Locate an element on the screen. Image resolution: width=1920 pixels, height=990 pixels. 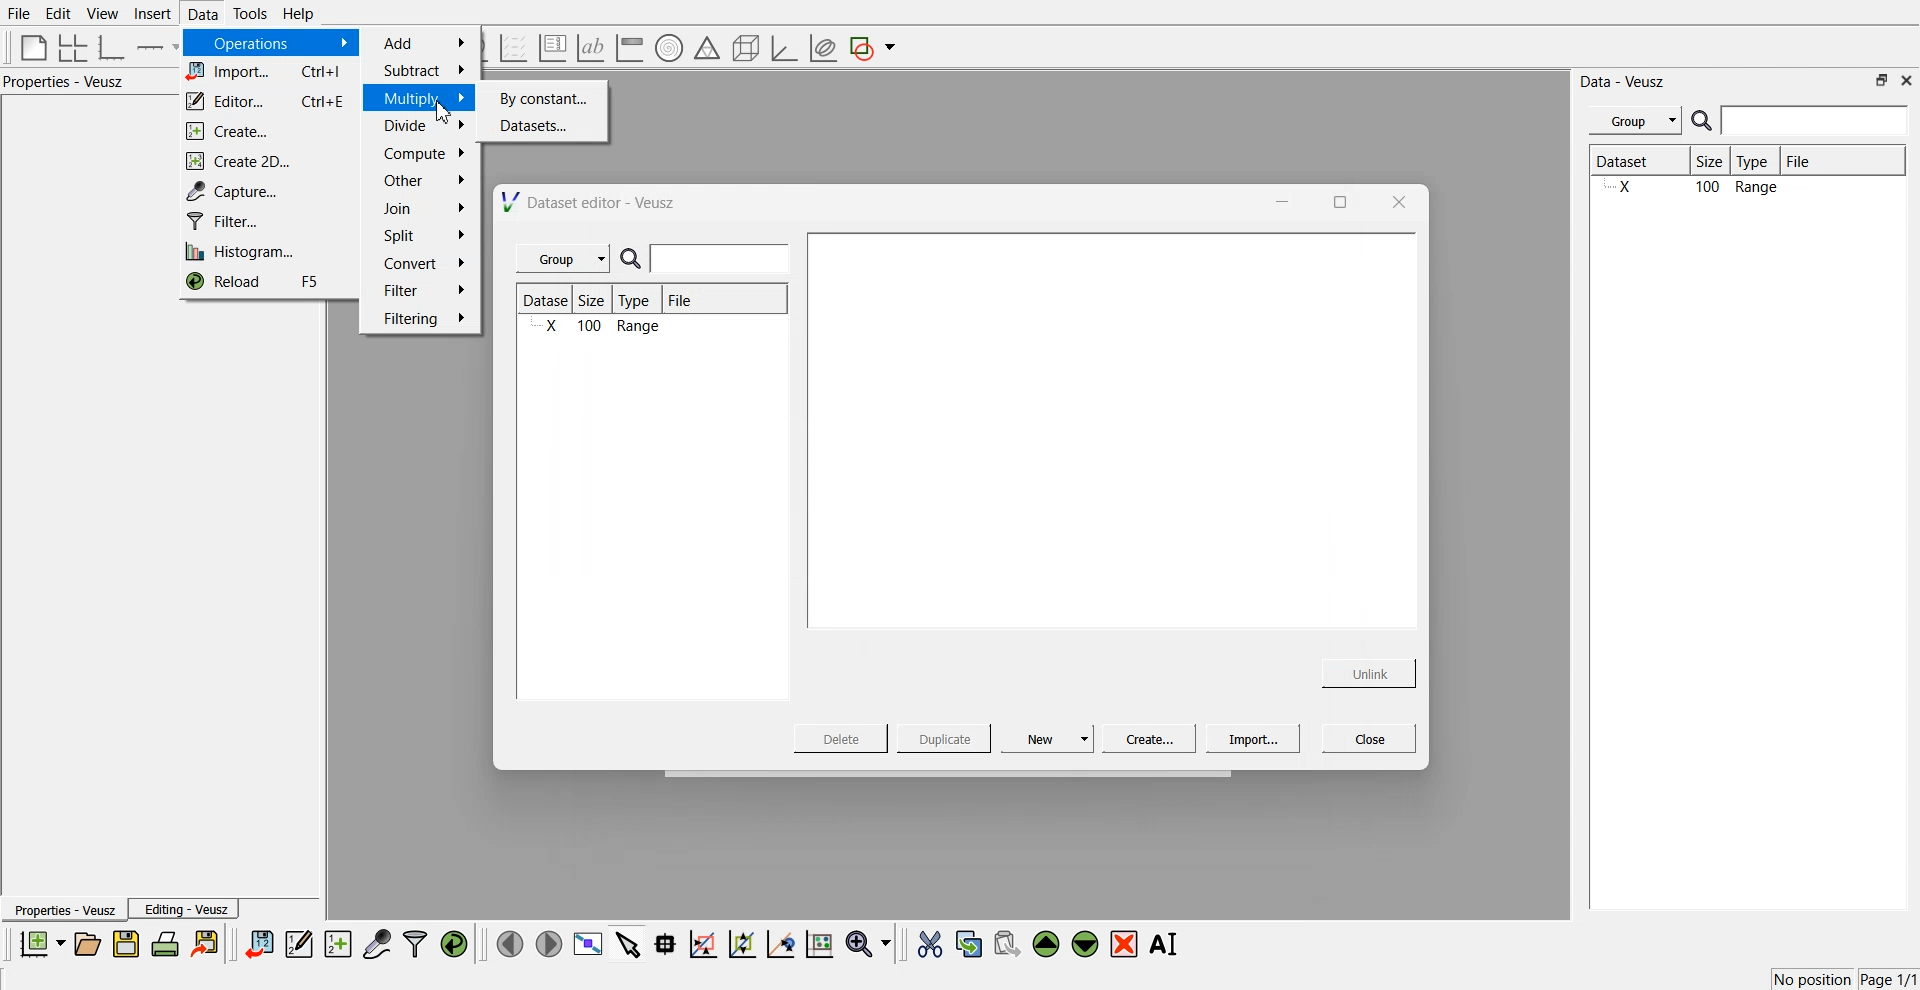
File is located at coordinates (20, 14).